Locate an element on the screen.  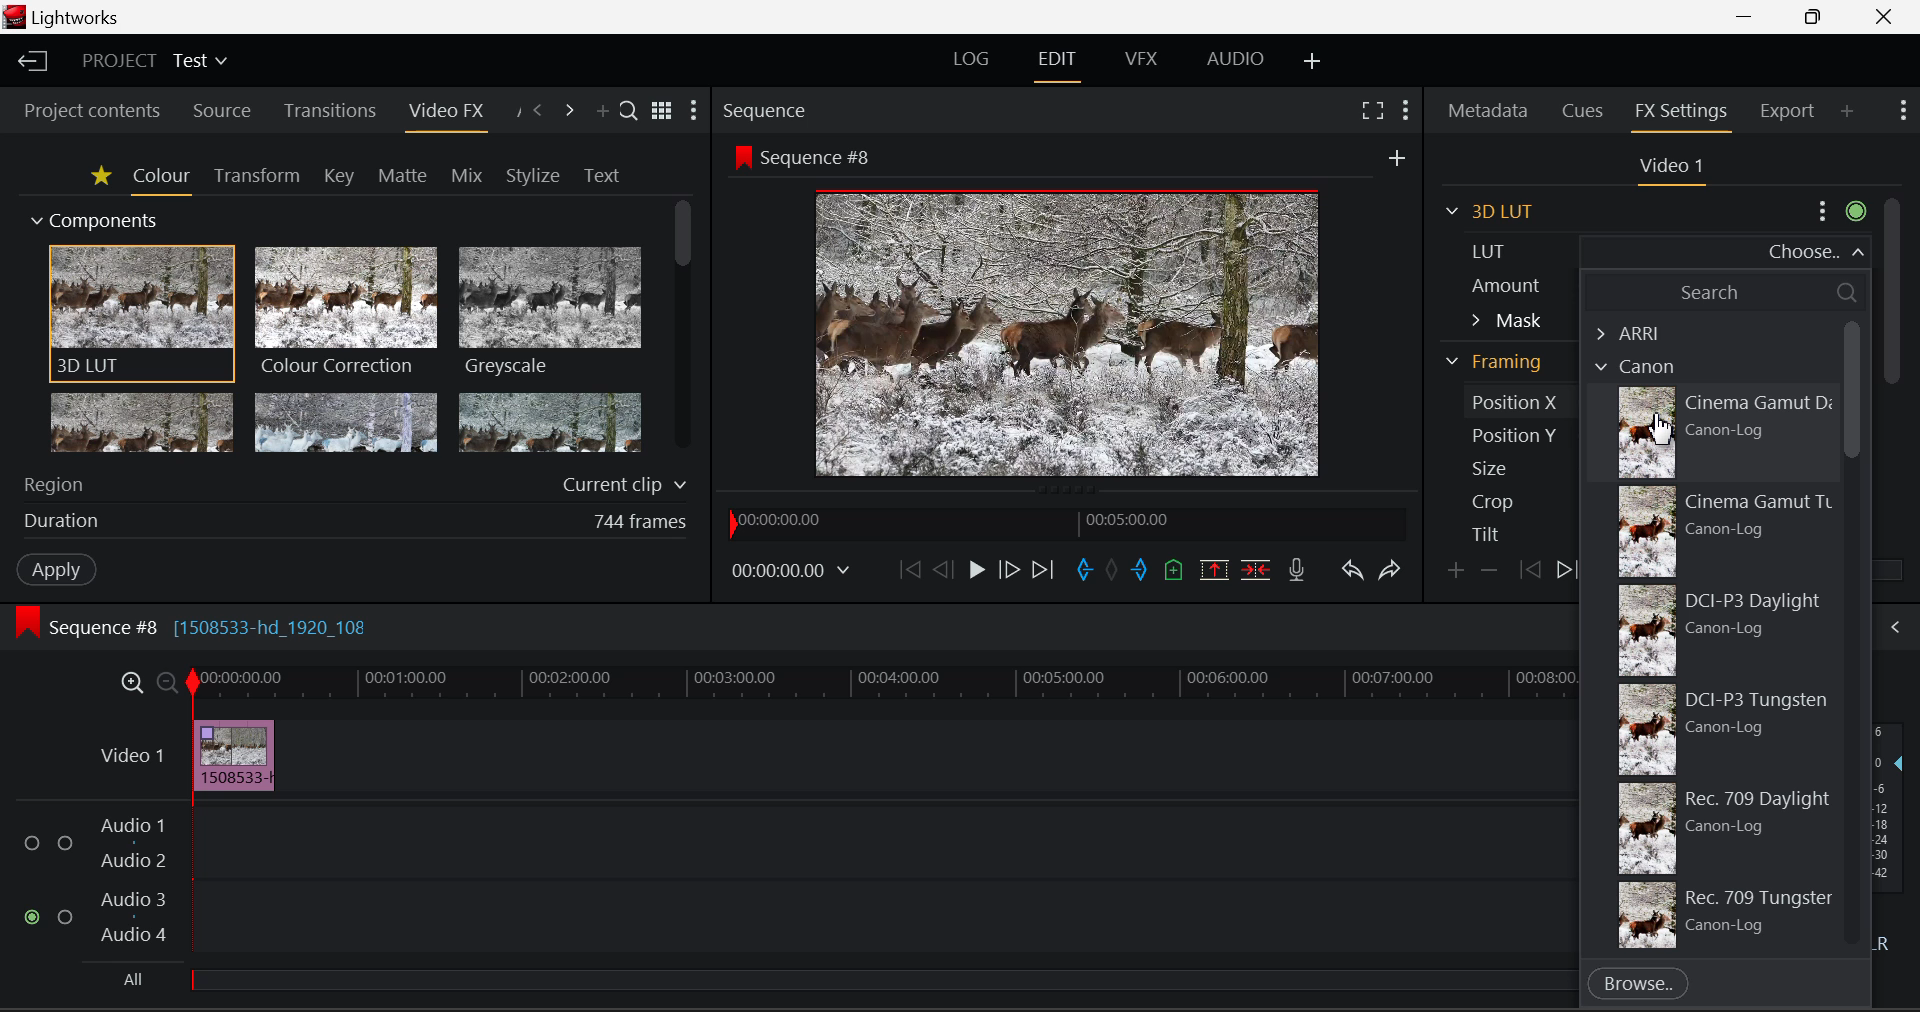
Project Timeline is located at coordinates (882, 687).